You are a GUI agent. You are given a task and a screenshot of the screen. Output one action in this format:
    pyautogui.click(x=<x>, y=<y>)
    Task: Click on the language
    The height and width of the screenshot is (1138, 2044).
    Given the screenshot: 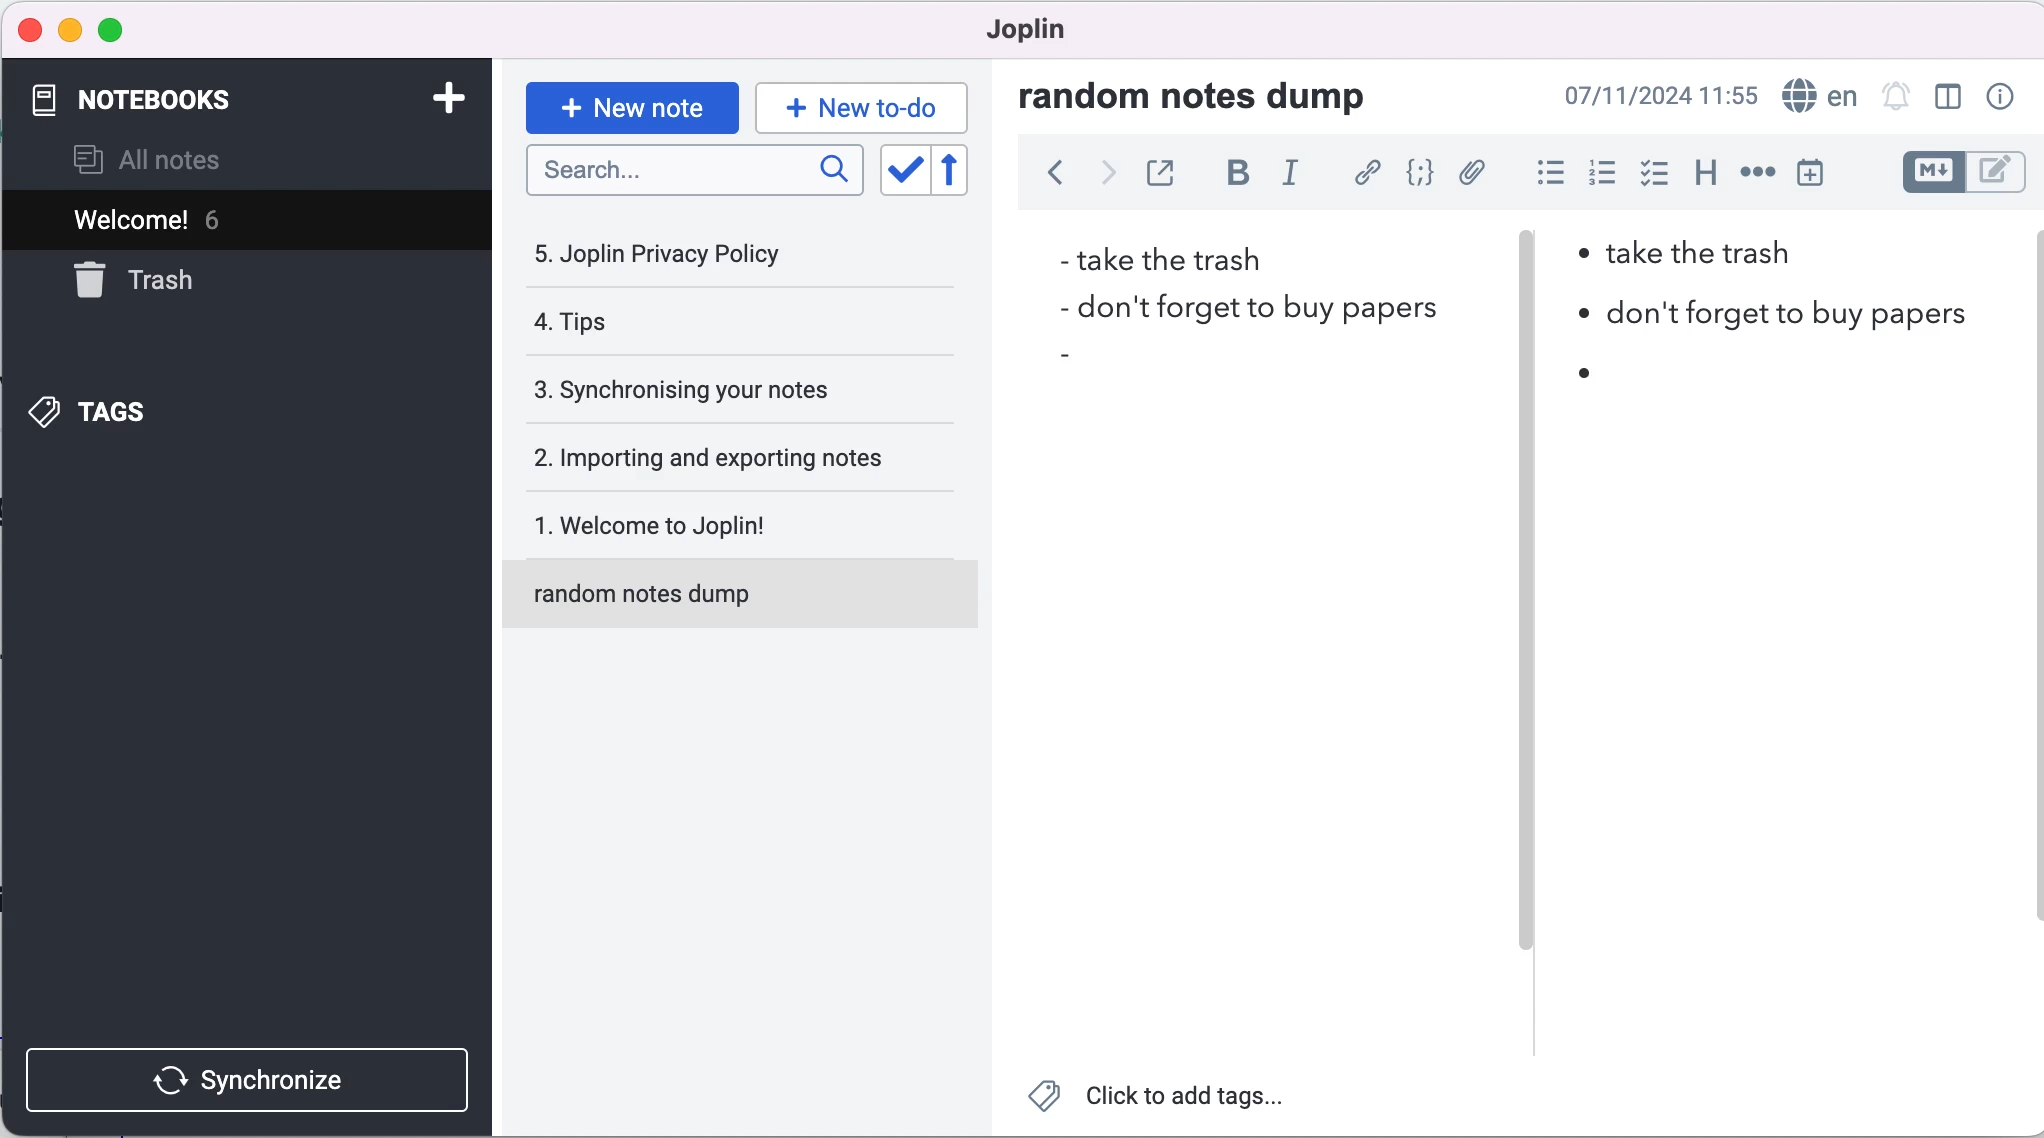 What is the action you would take?
    pyautogui.click(x=1819, y=94)
    